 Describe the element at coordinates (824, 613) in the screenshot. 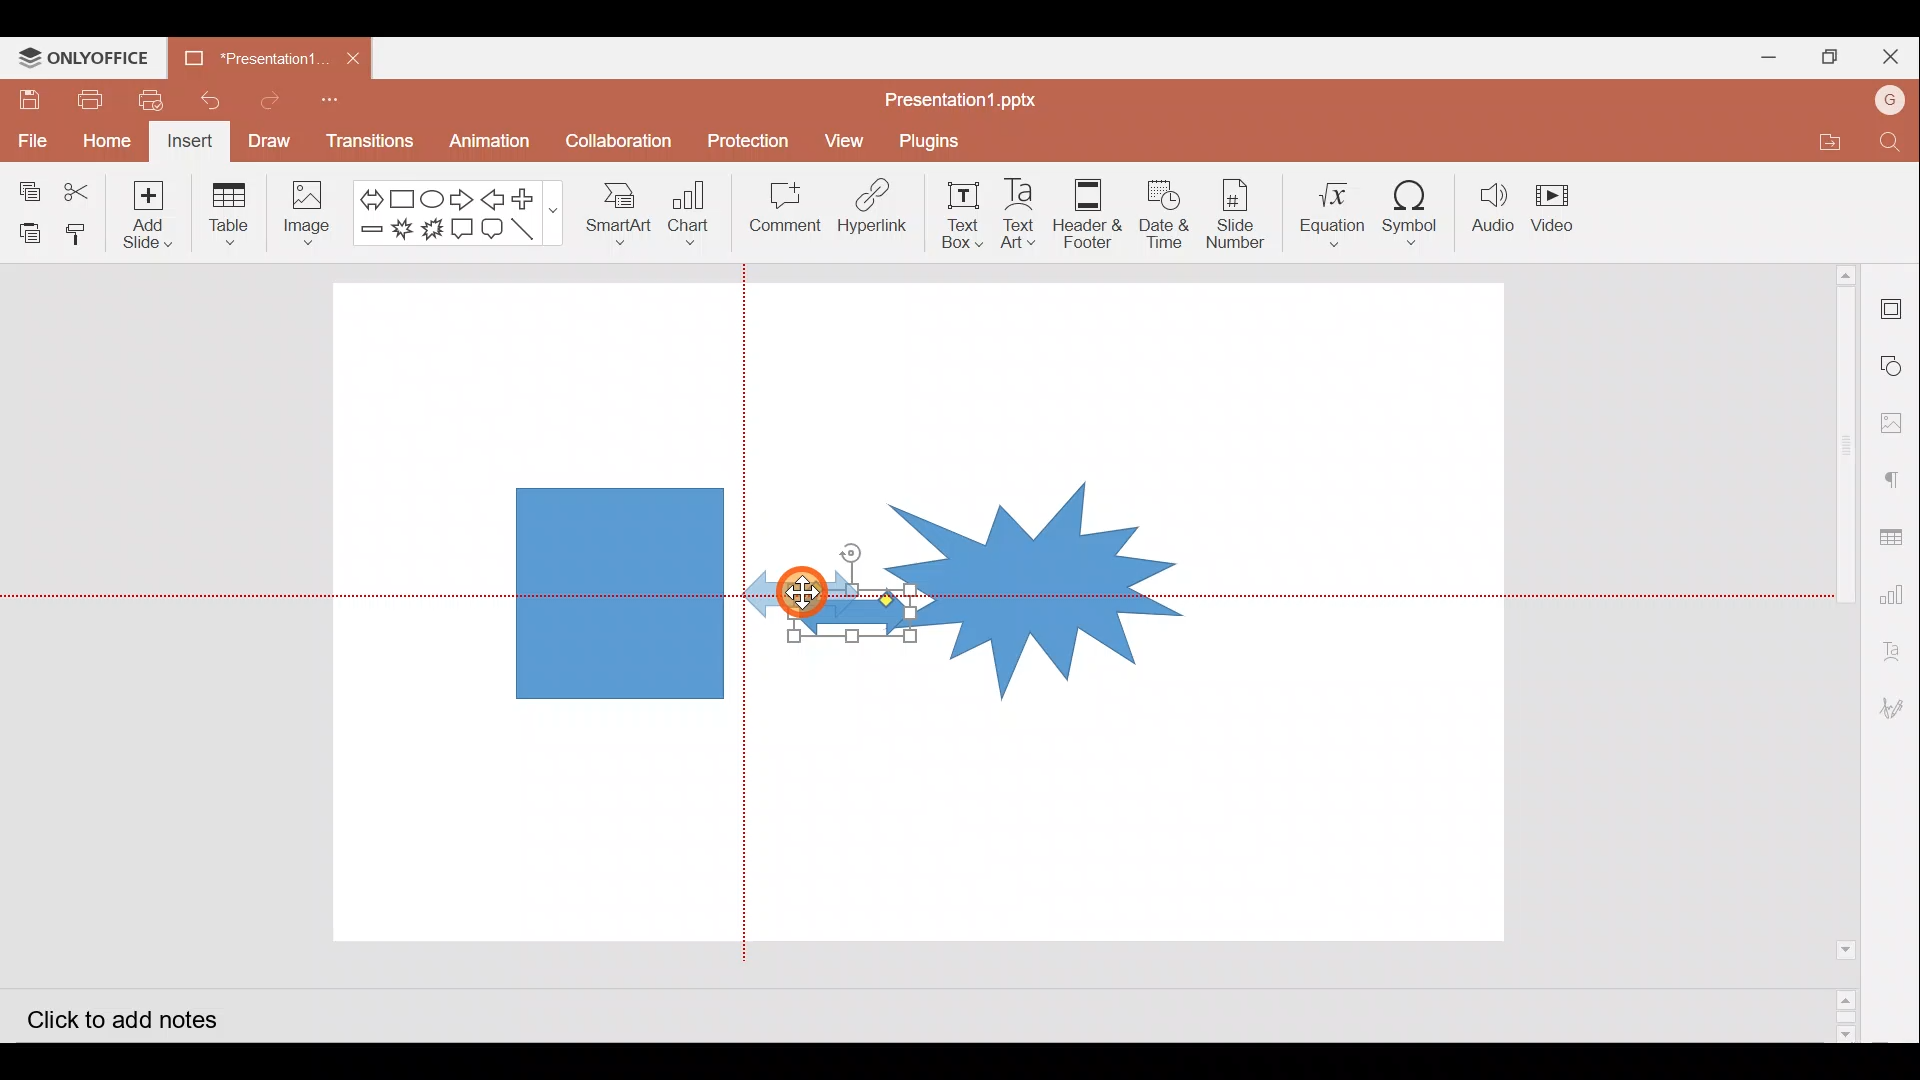

I see `Left right arrow` at that location.